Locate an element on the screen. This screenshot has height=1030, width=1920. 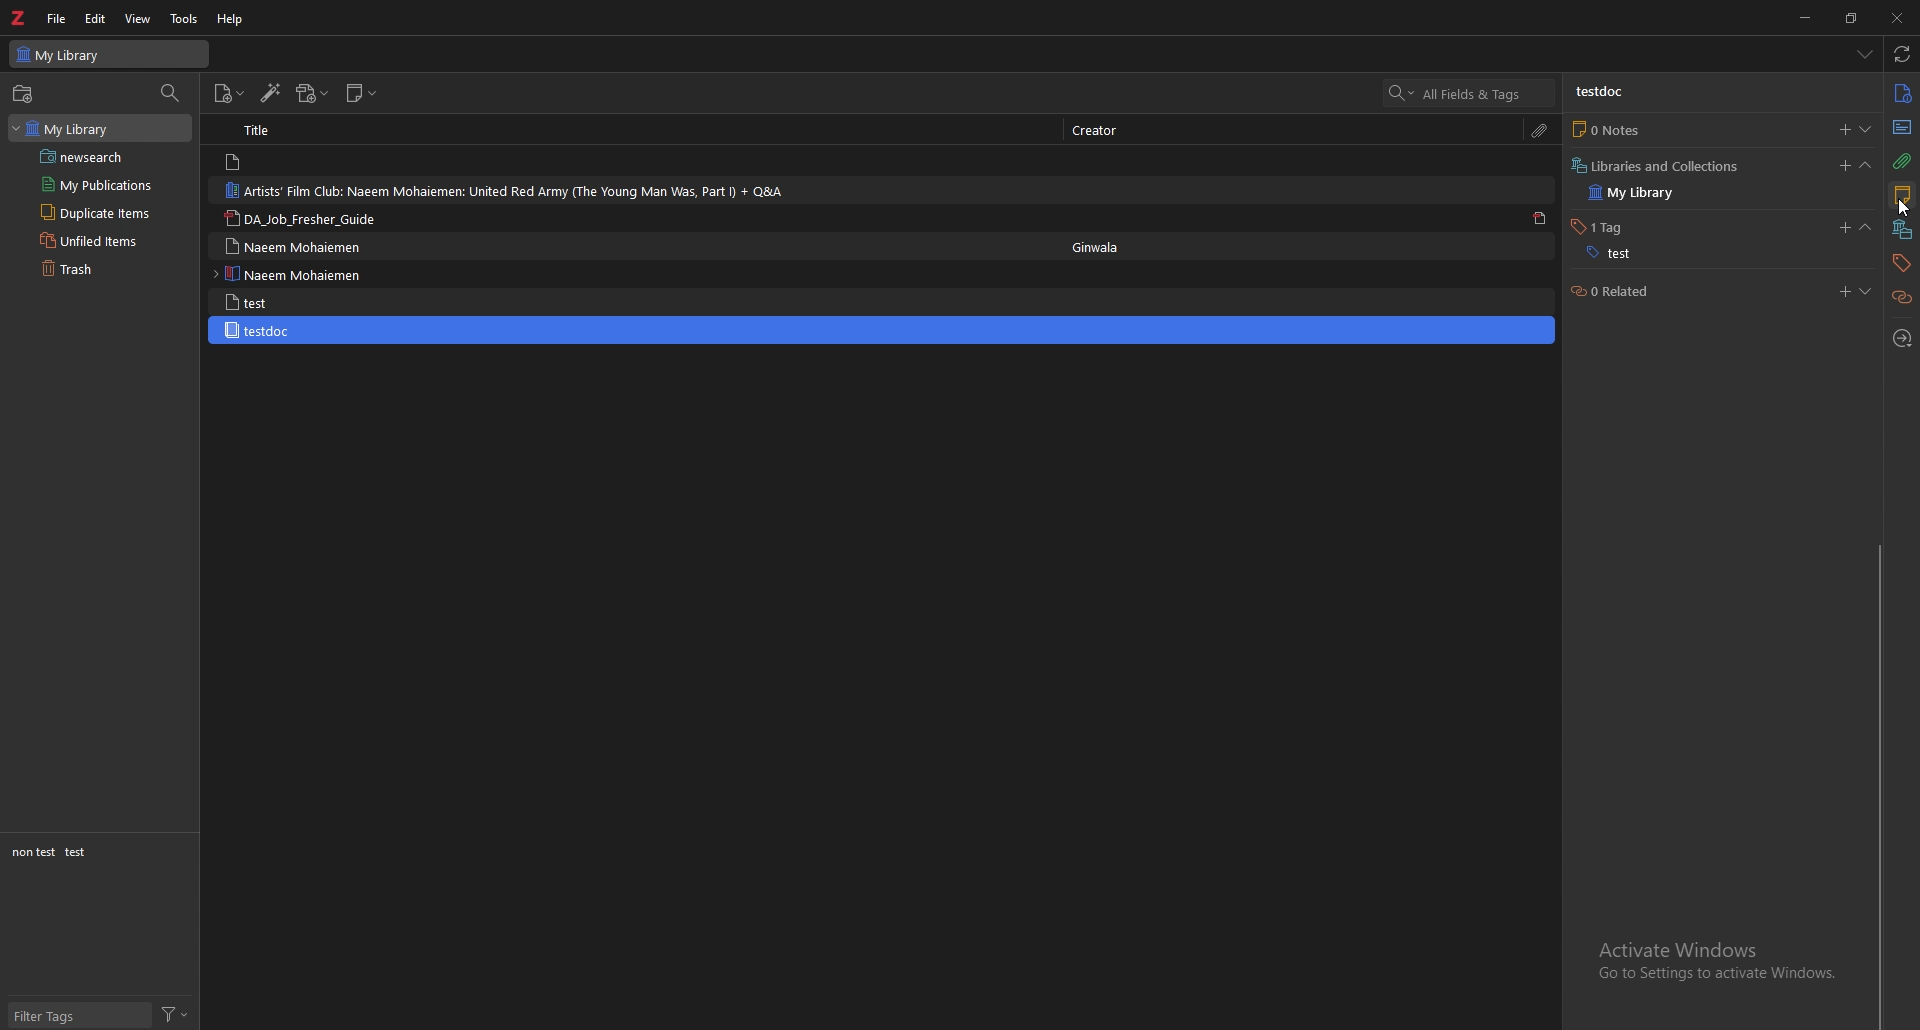
file is located at coordinates (58, 18).